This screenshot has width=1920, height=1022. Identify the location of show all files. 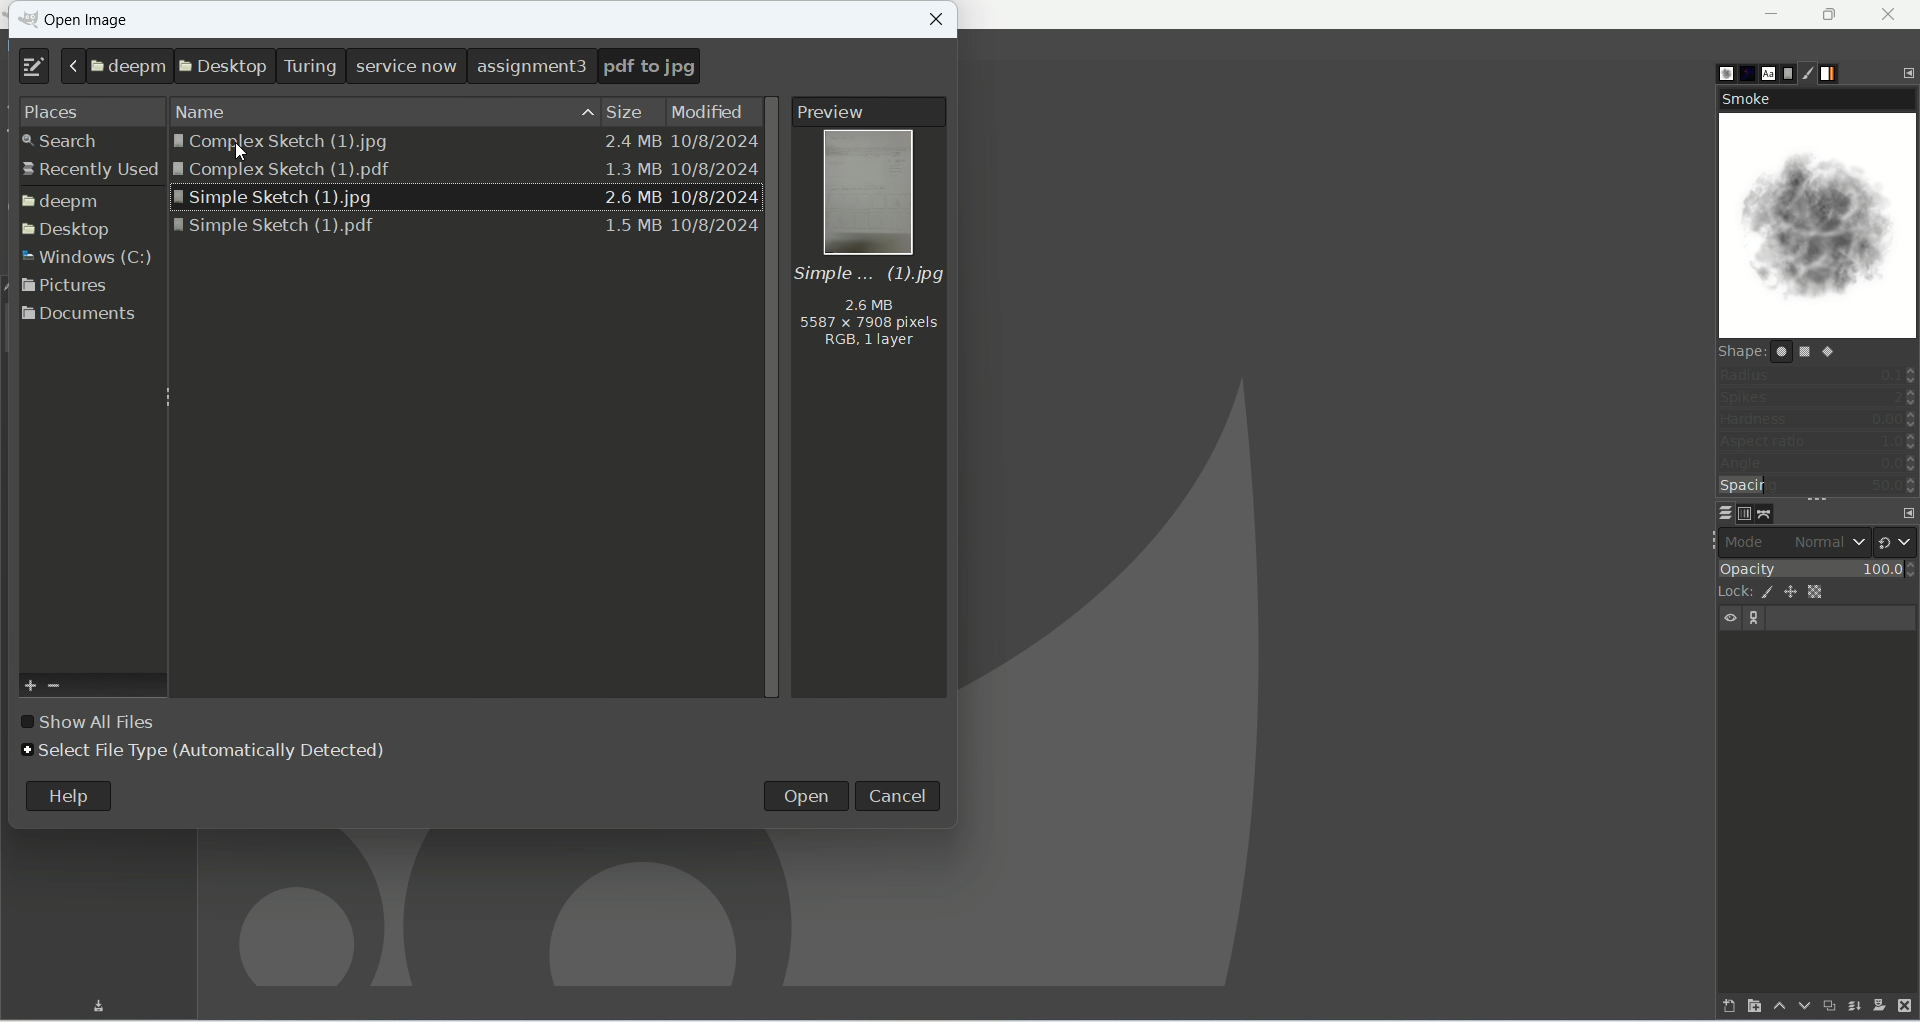
(92, 723).